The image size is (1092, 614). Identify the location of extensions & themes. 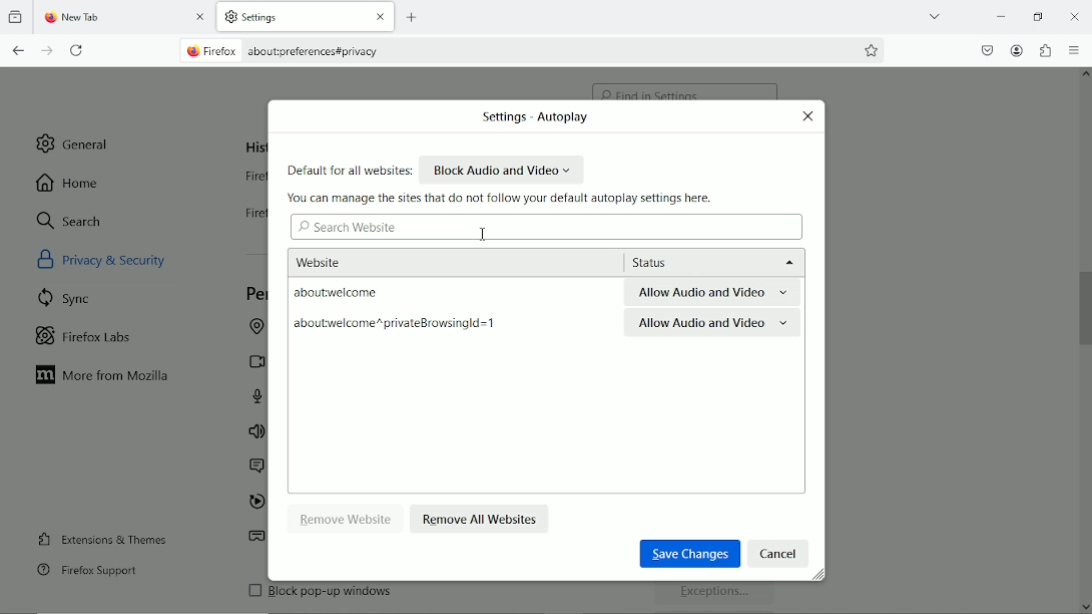
(100, 538).